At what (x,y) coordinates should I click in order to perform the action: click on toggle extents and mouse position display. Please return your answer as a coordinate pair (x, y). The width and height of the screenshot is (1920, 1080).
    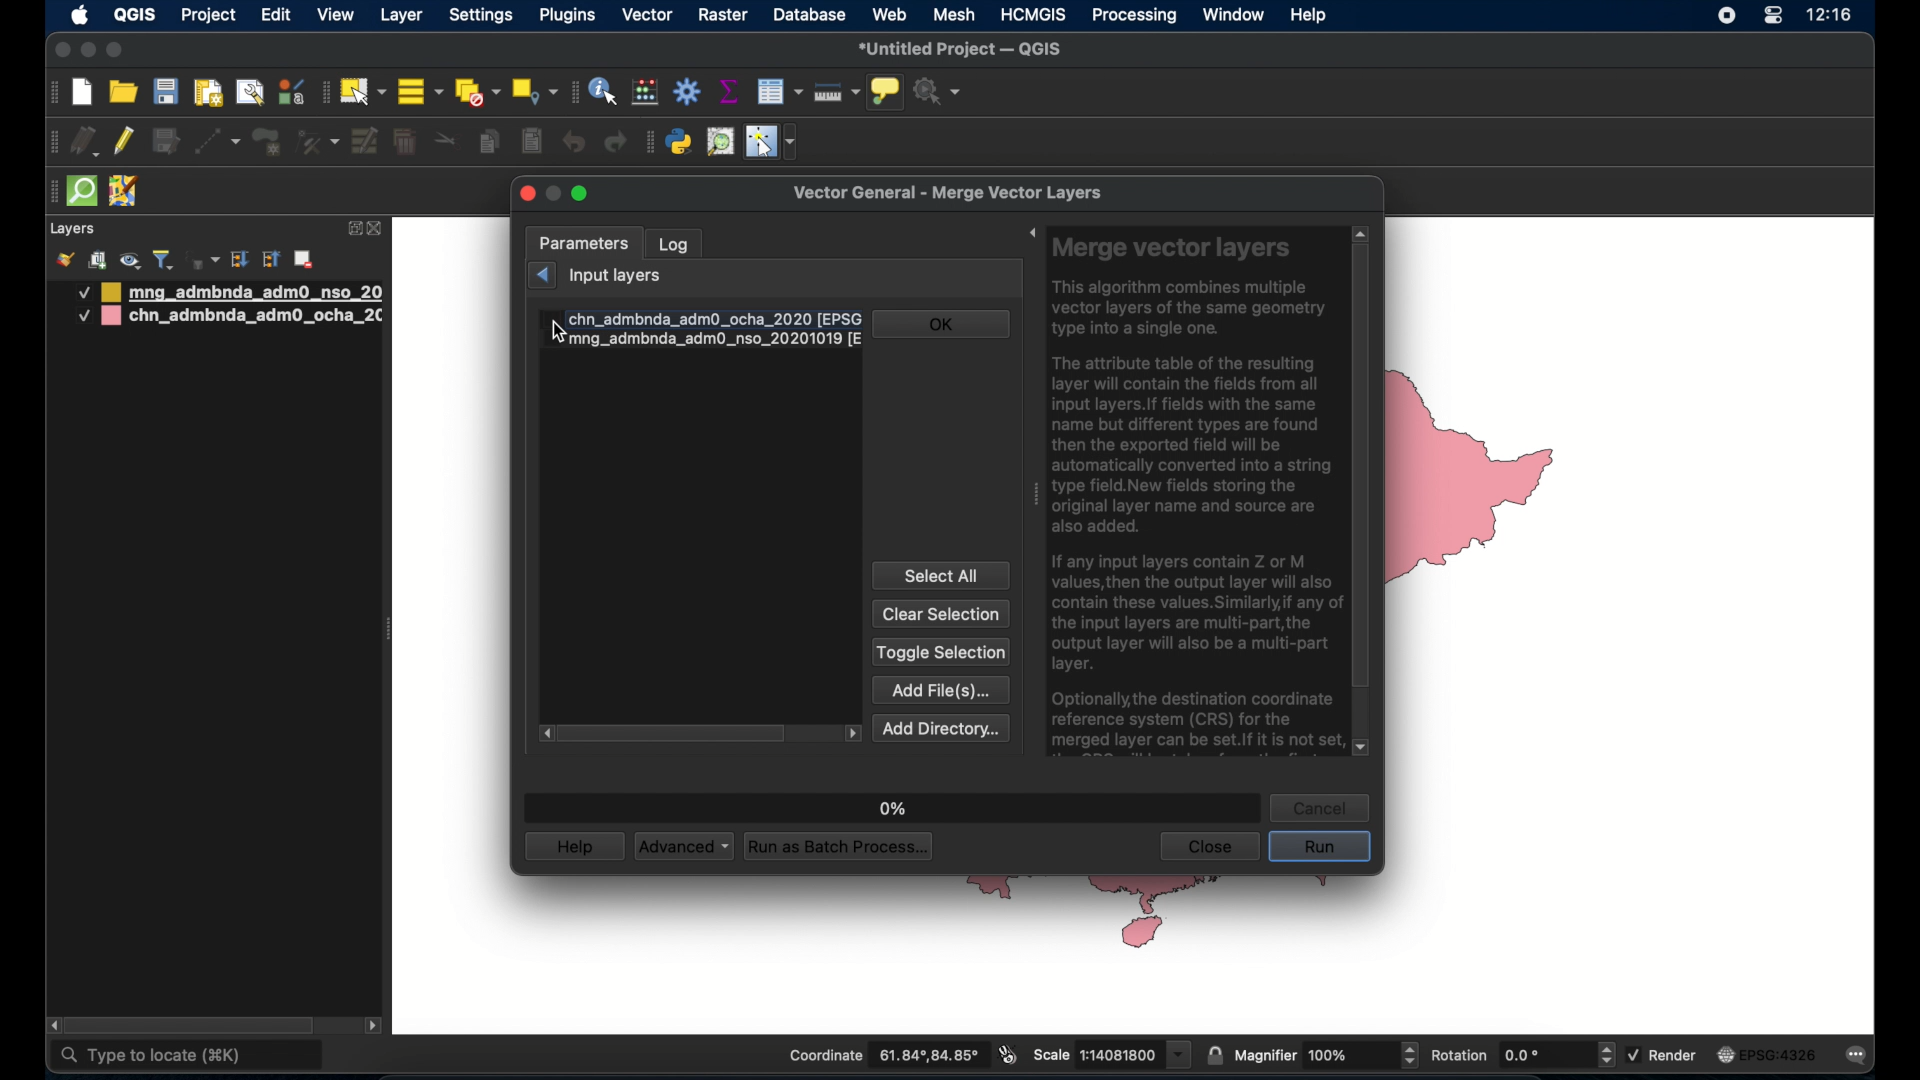
    Looking at the image, I should click on (1005, 1054).